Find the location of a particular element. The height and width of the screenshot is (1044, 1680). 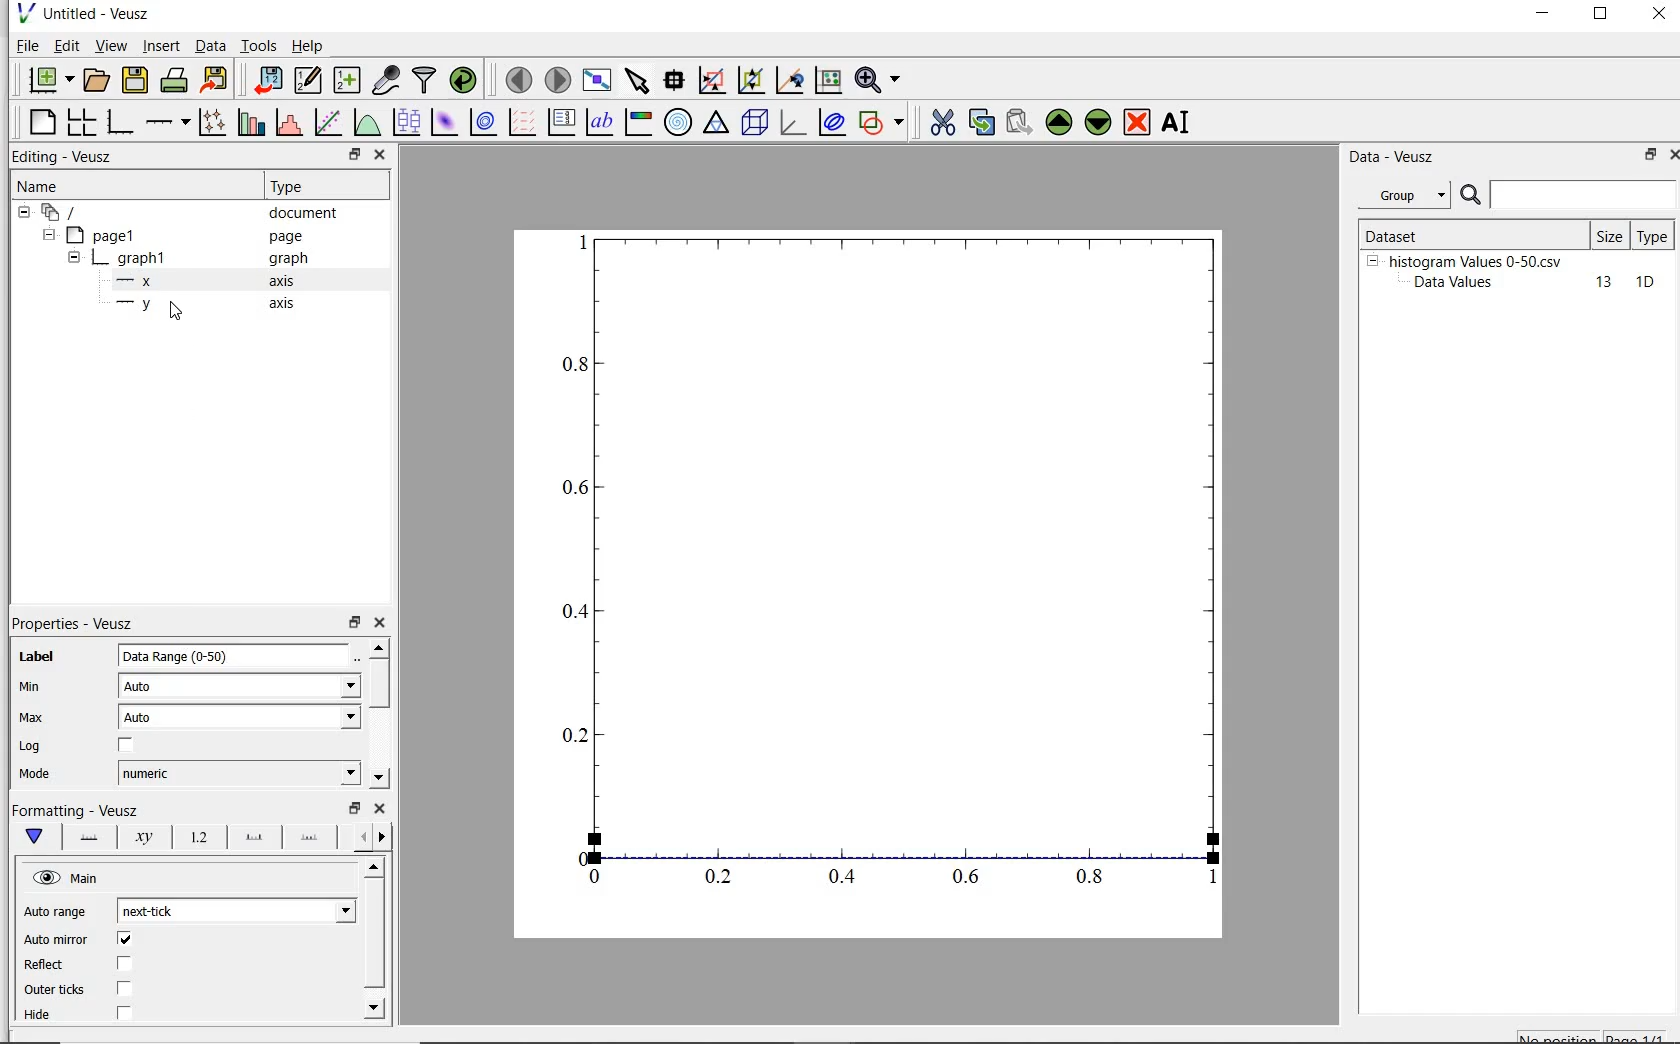

add axis on the plot is located at coordinates (167, 120).